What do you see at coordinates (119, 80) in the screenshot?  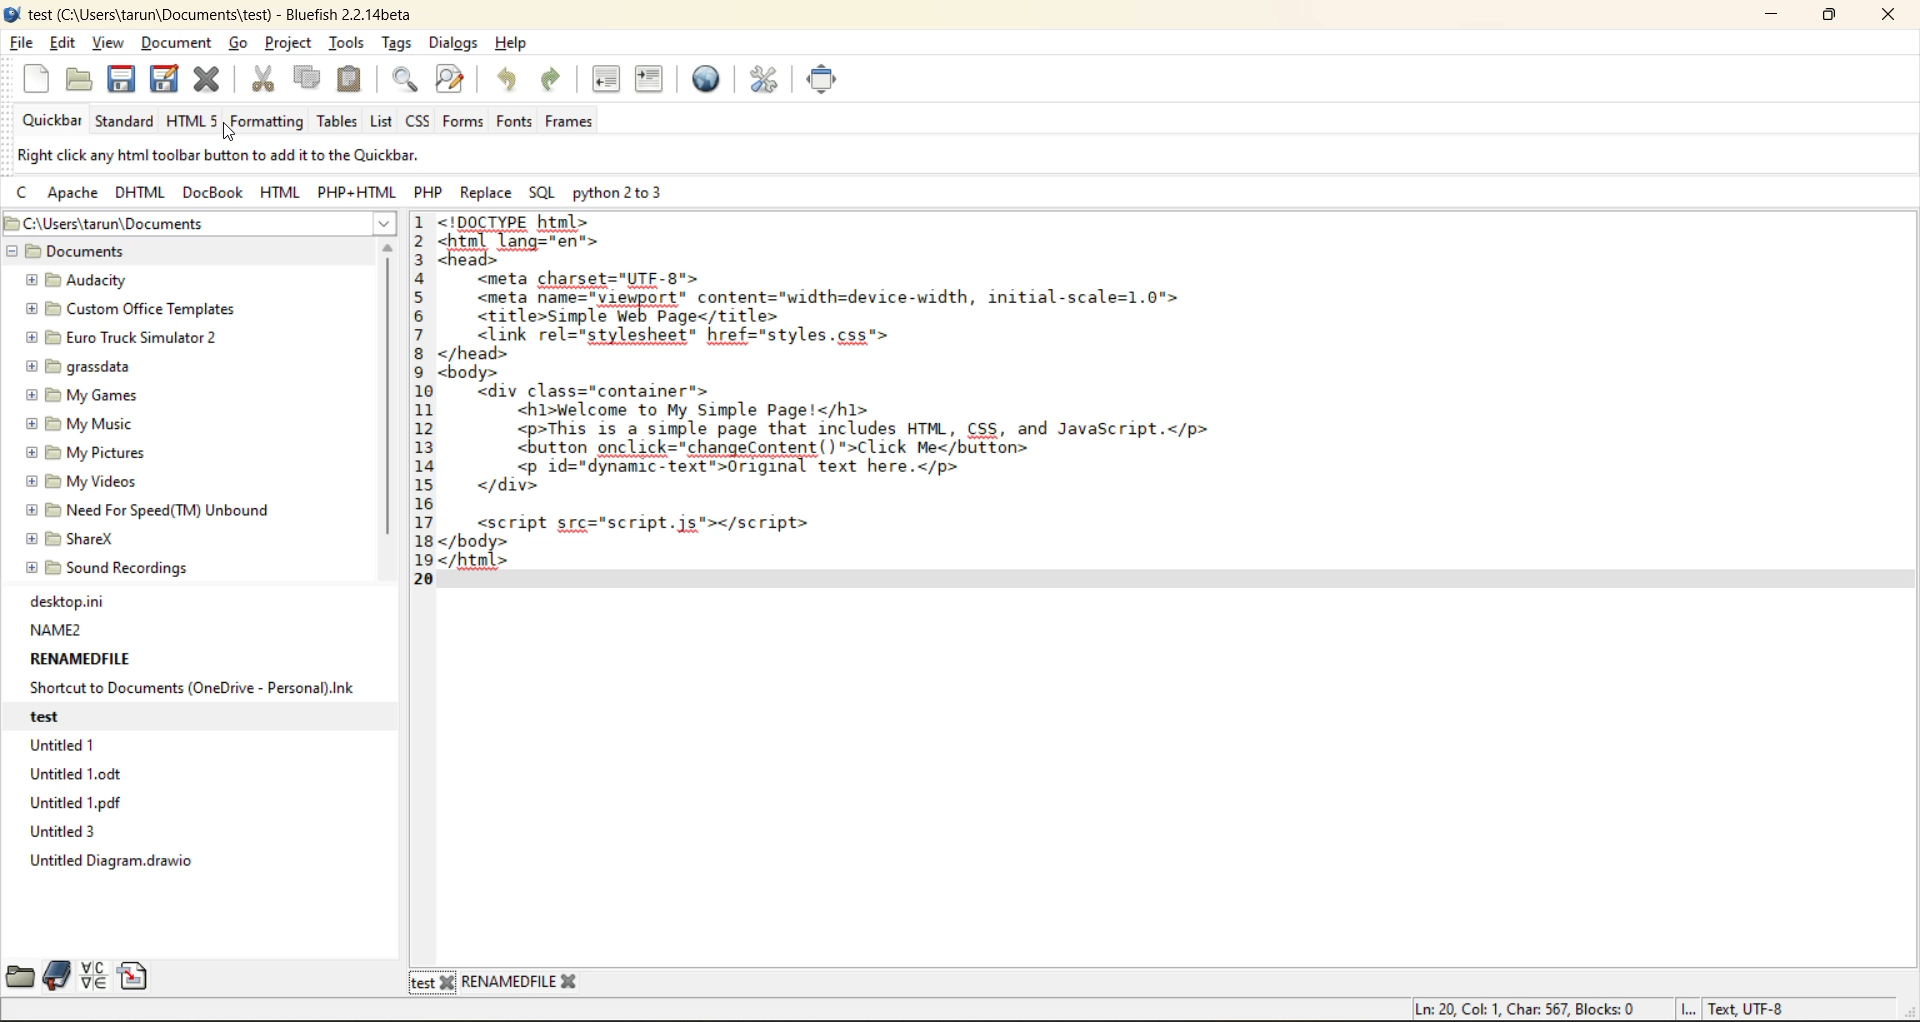 I see `save` at bounding box center [119, 80].